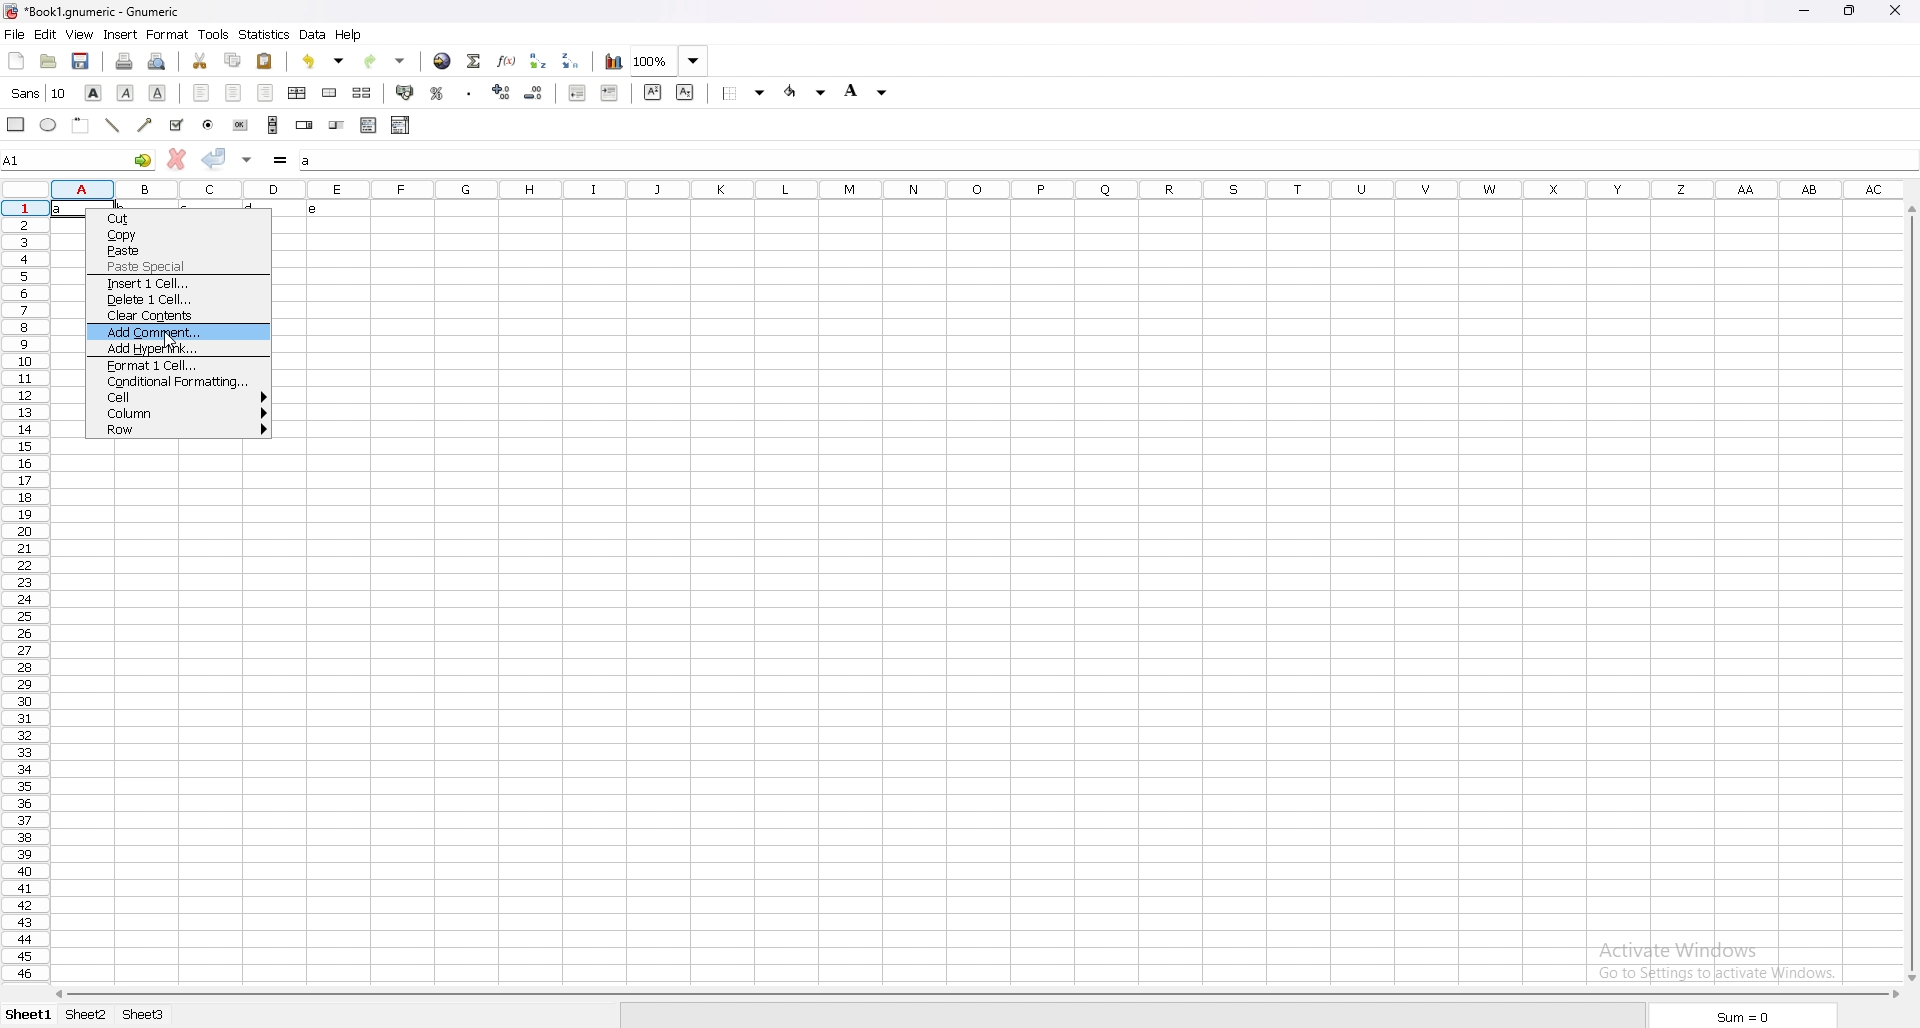 The width and height of the screenshot is (1920, 1028). I want to click on view, so click(79, 34).